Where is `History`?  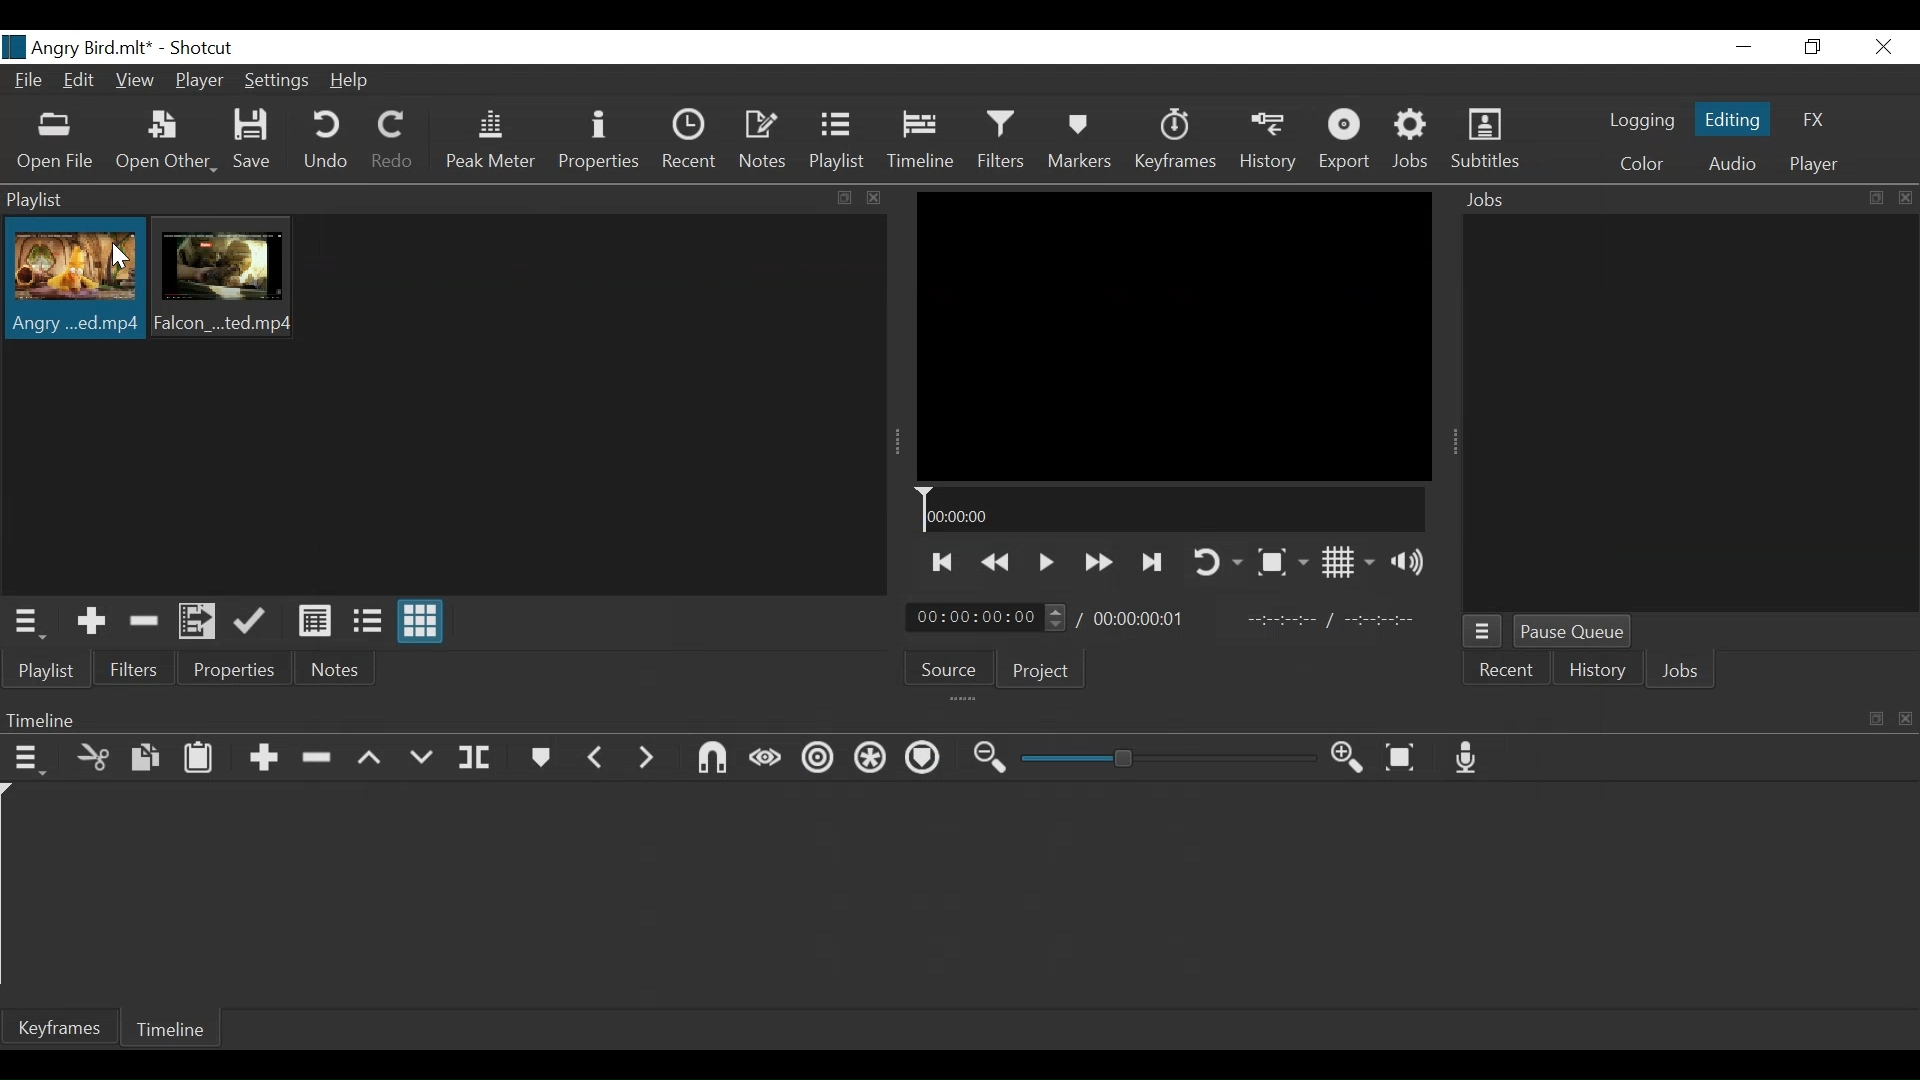
History is located at coordinates (1268, 144).